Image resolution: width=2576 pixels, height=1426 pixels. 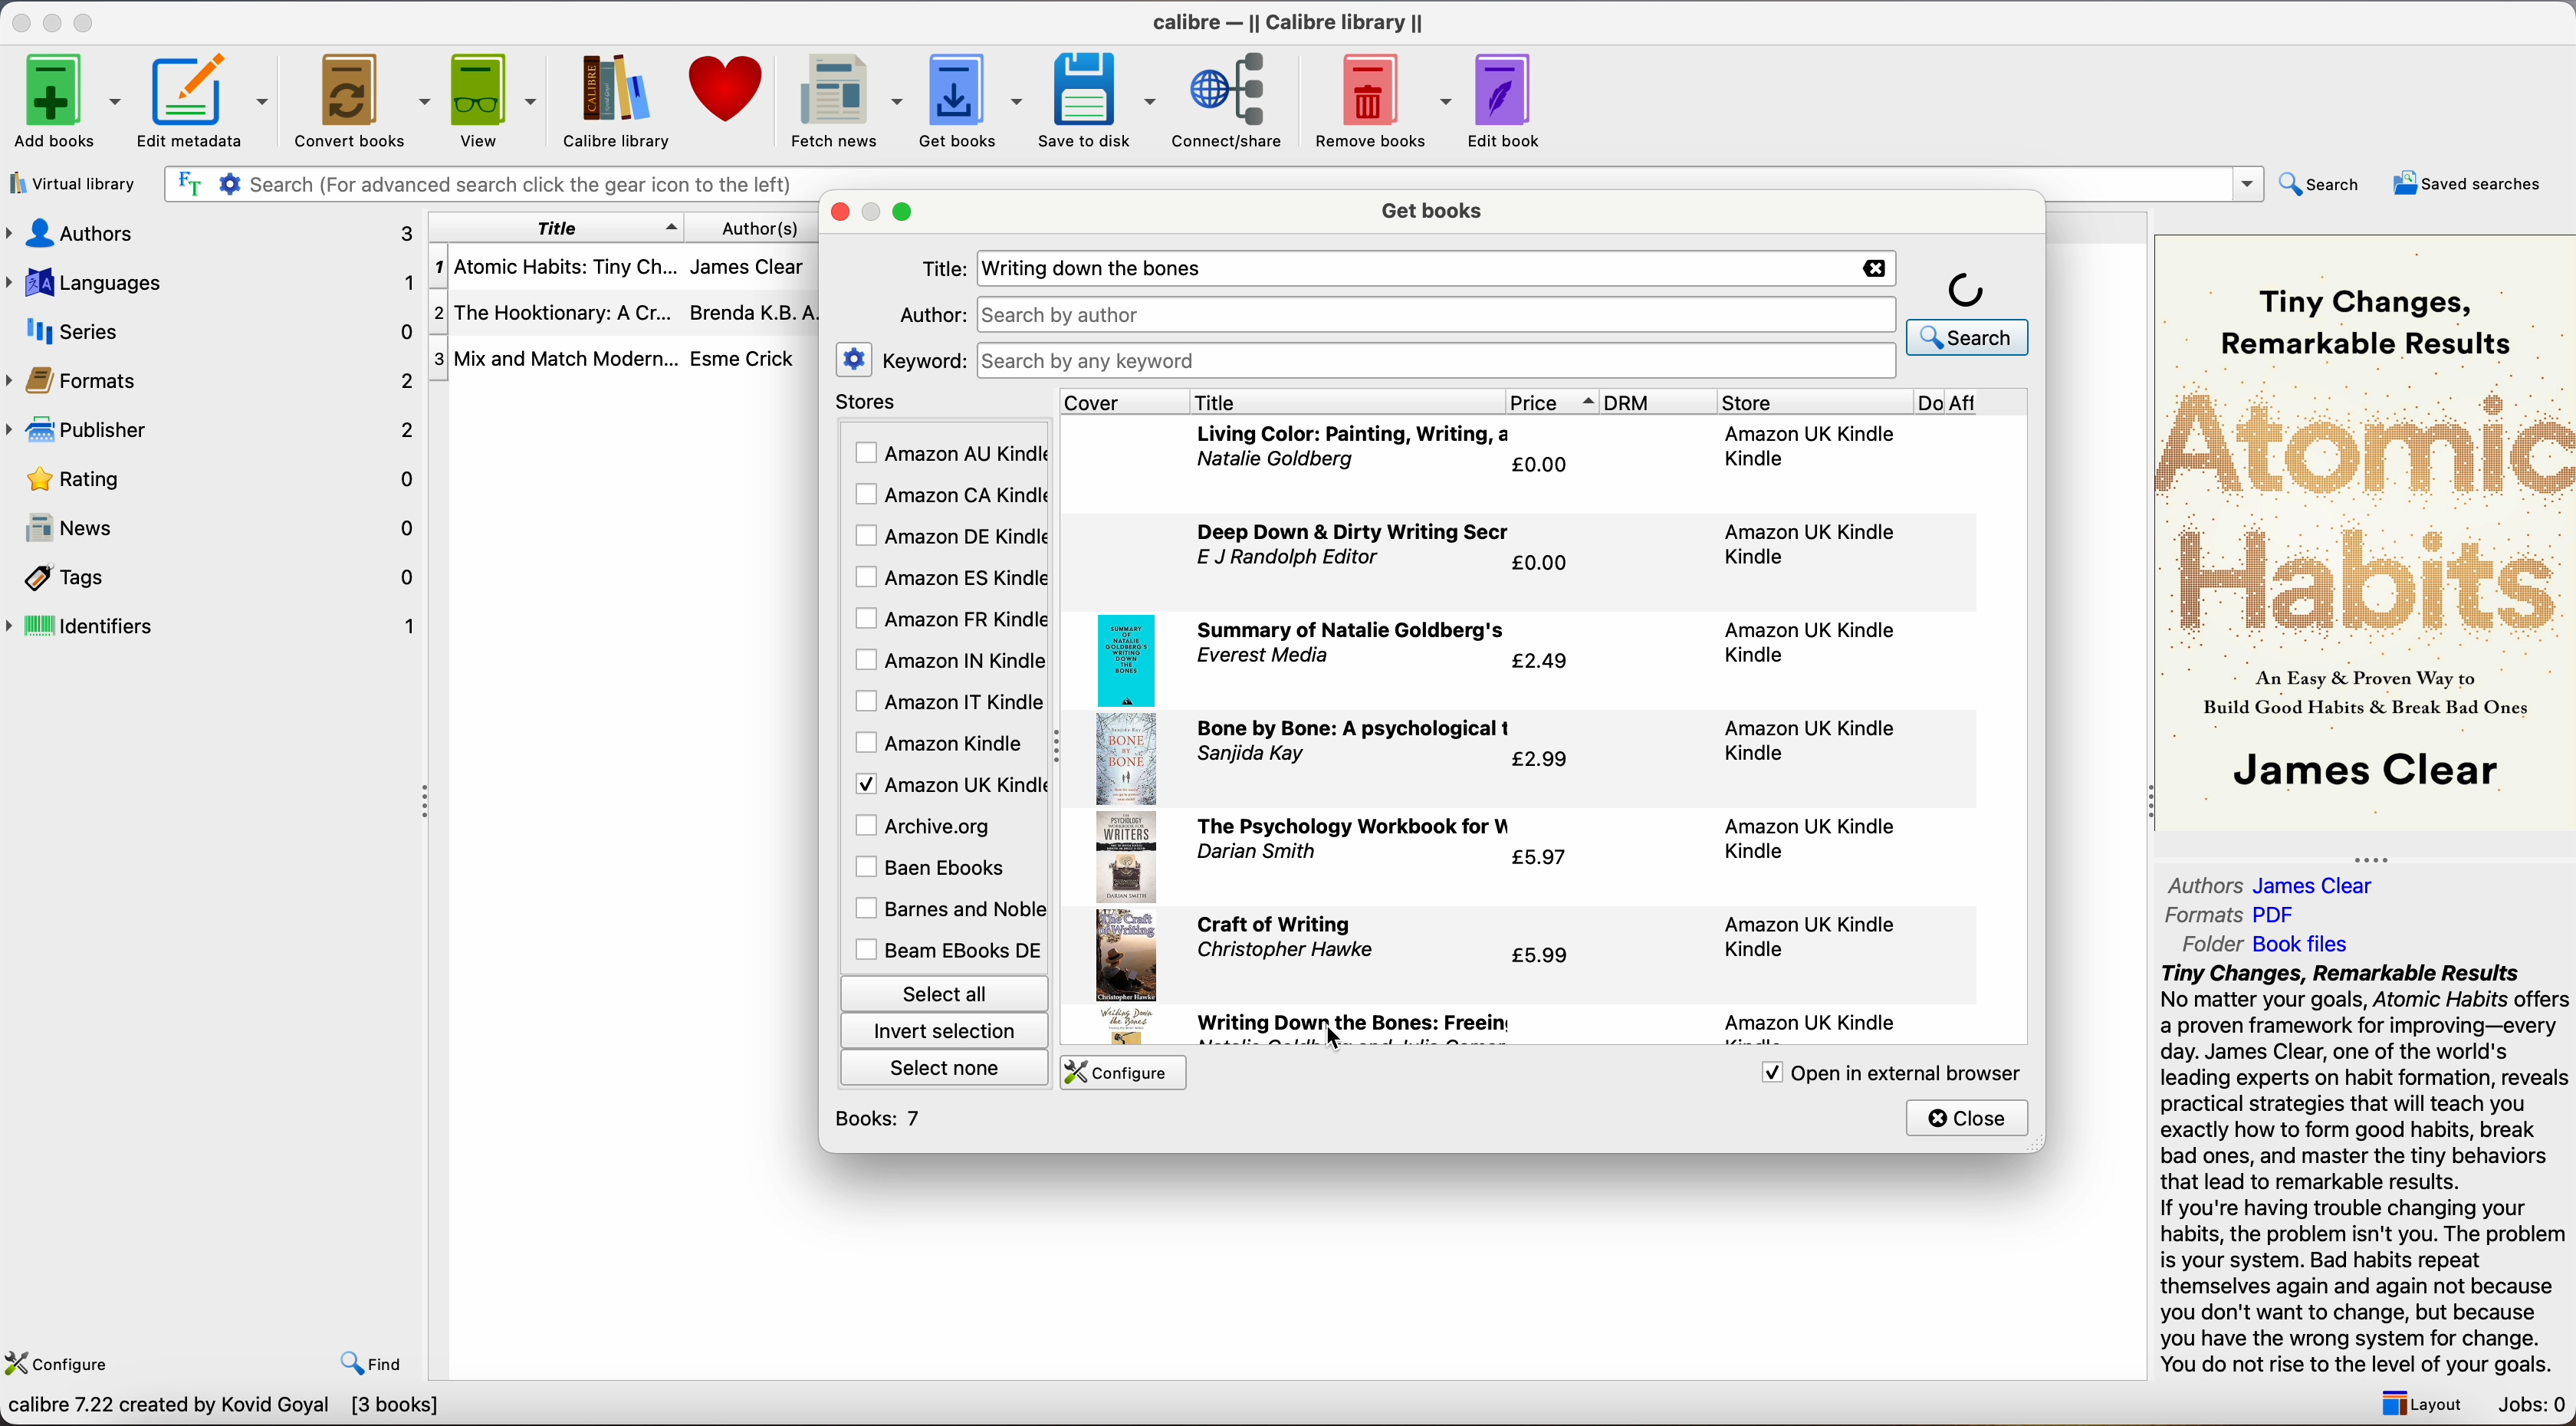 What do you see at coordinates (216, 429) in the screenshot?
I see `publisher` at bounding box center [216, 429].